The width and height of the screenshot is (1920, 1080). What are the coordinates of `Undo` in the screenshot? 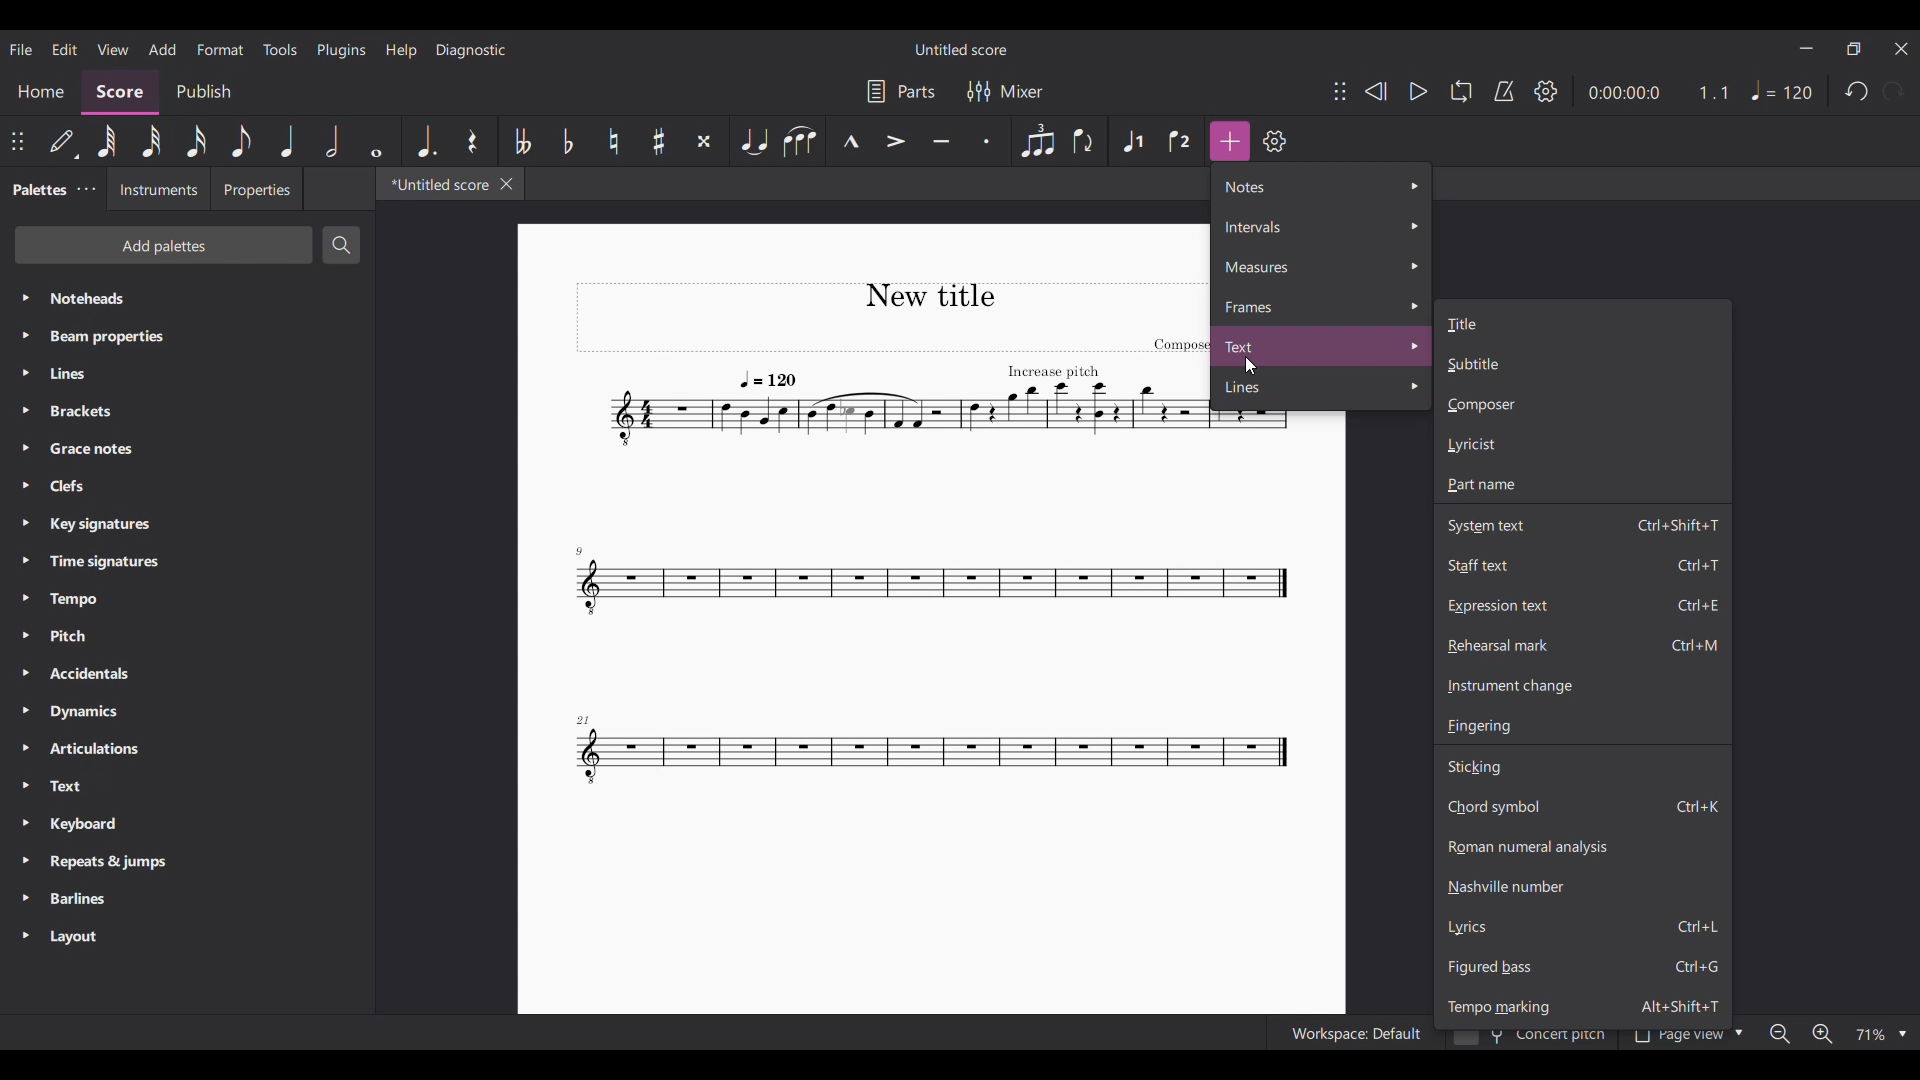 It's located at (1855, 91).